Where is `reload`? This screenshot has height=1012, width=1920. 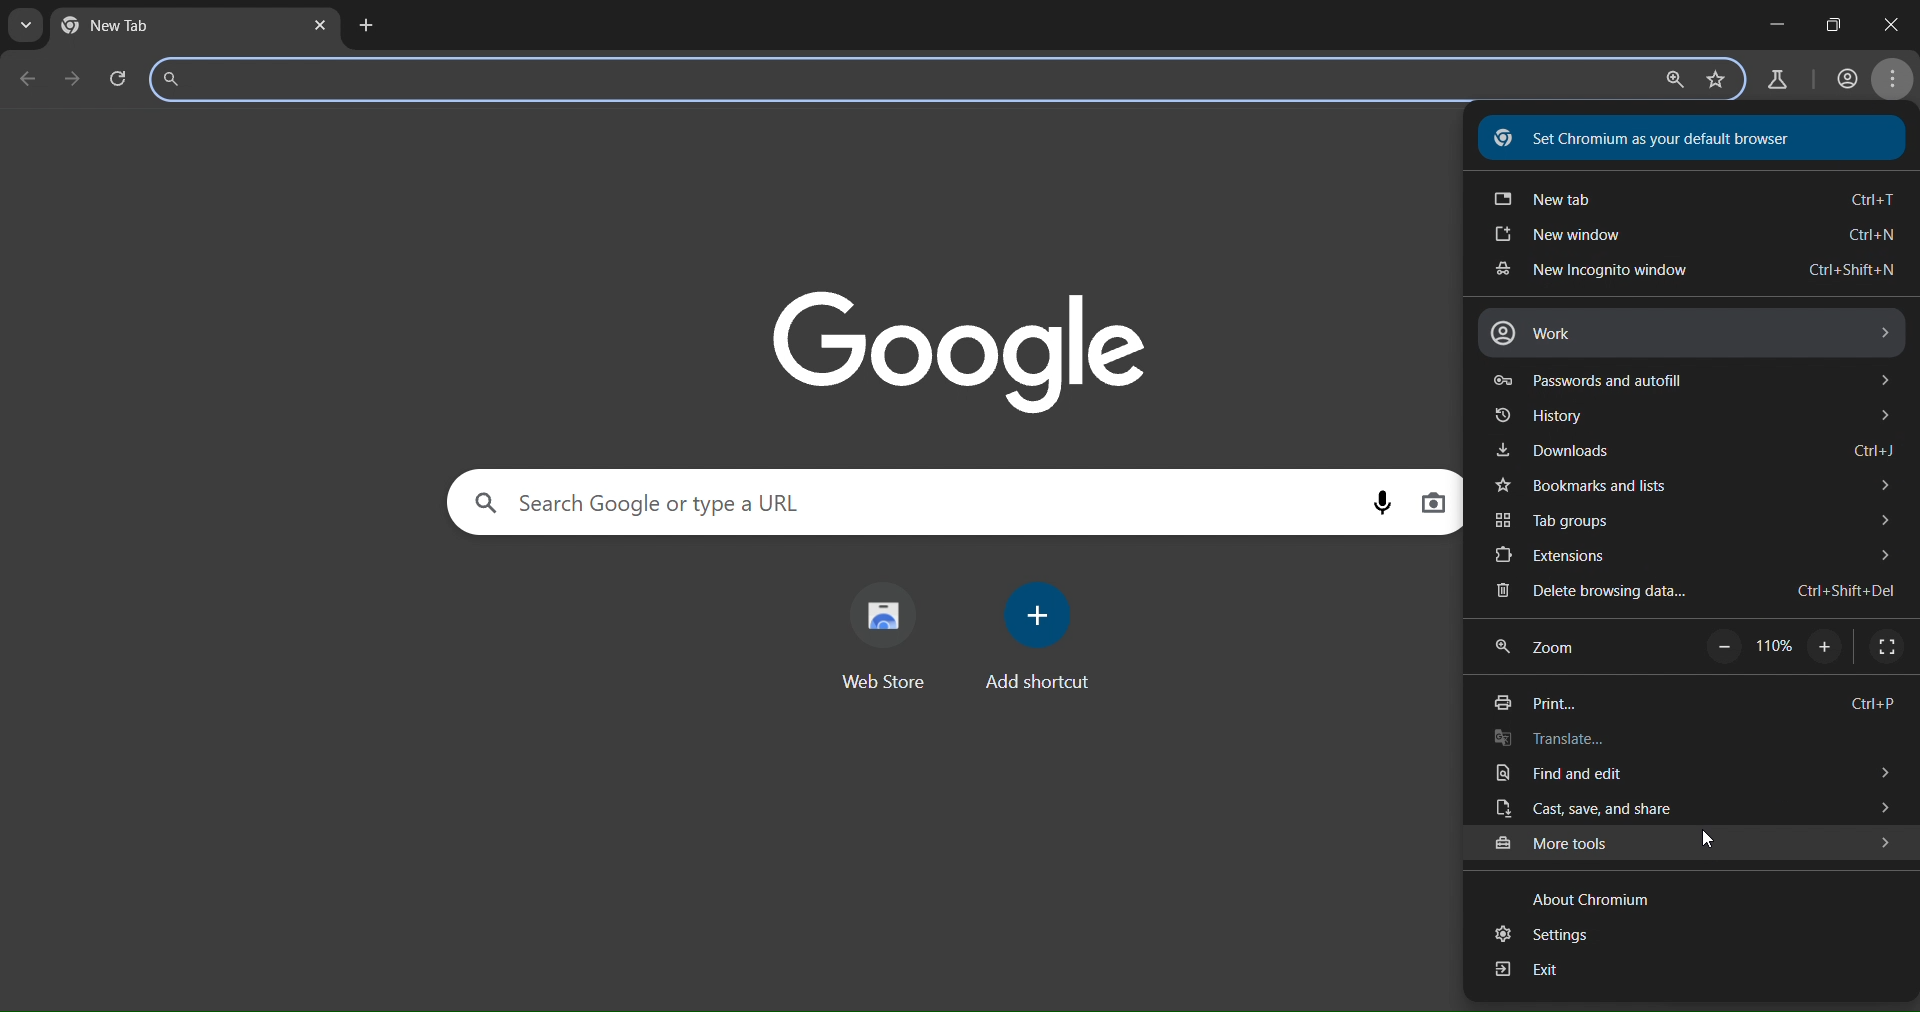
reload is located at coordinates (124, 78).